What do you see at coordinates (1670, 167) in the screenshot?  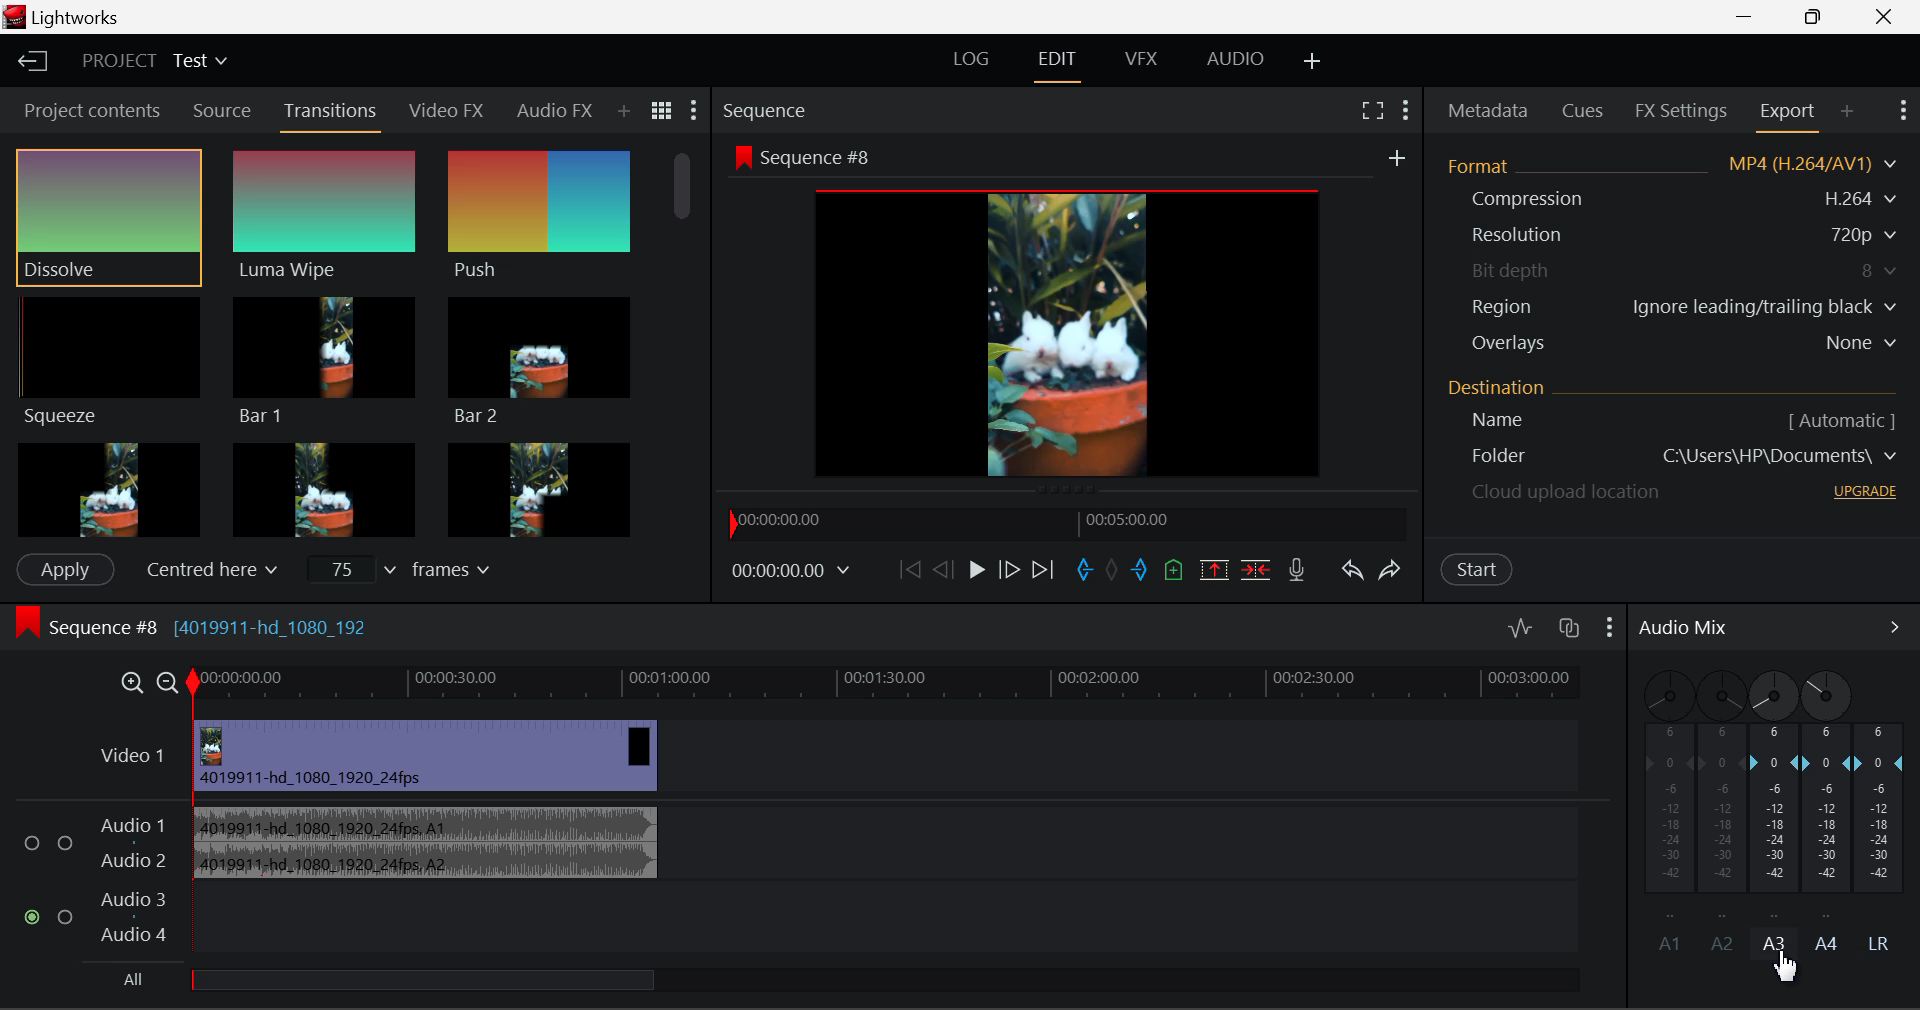 I see `Format` at bounding box center [1670, 167].